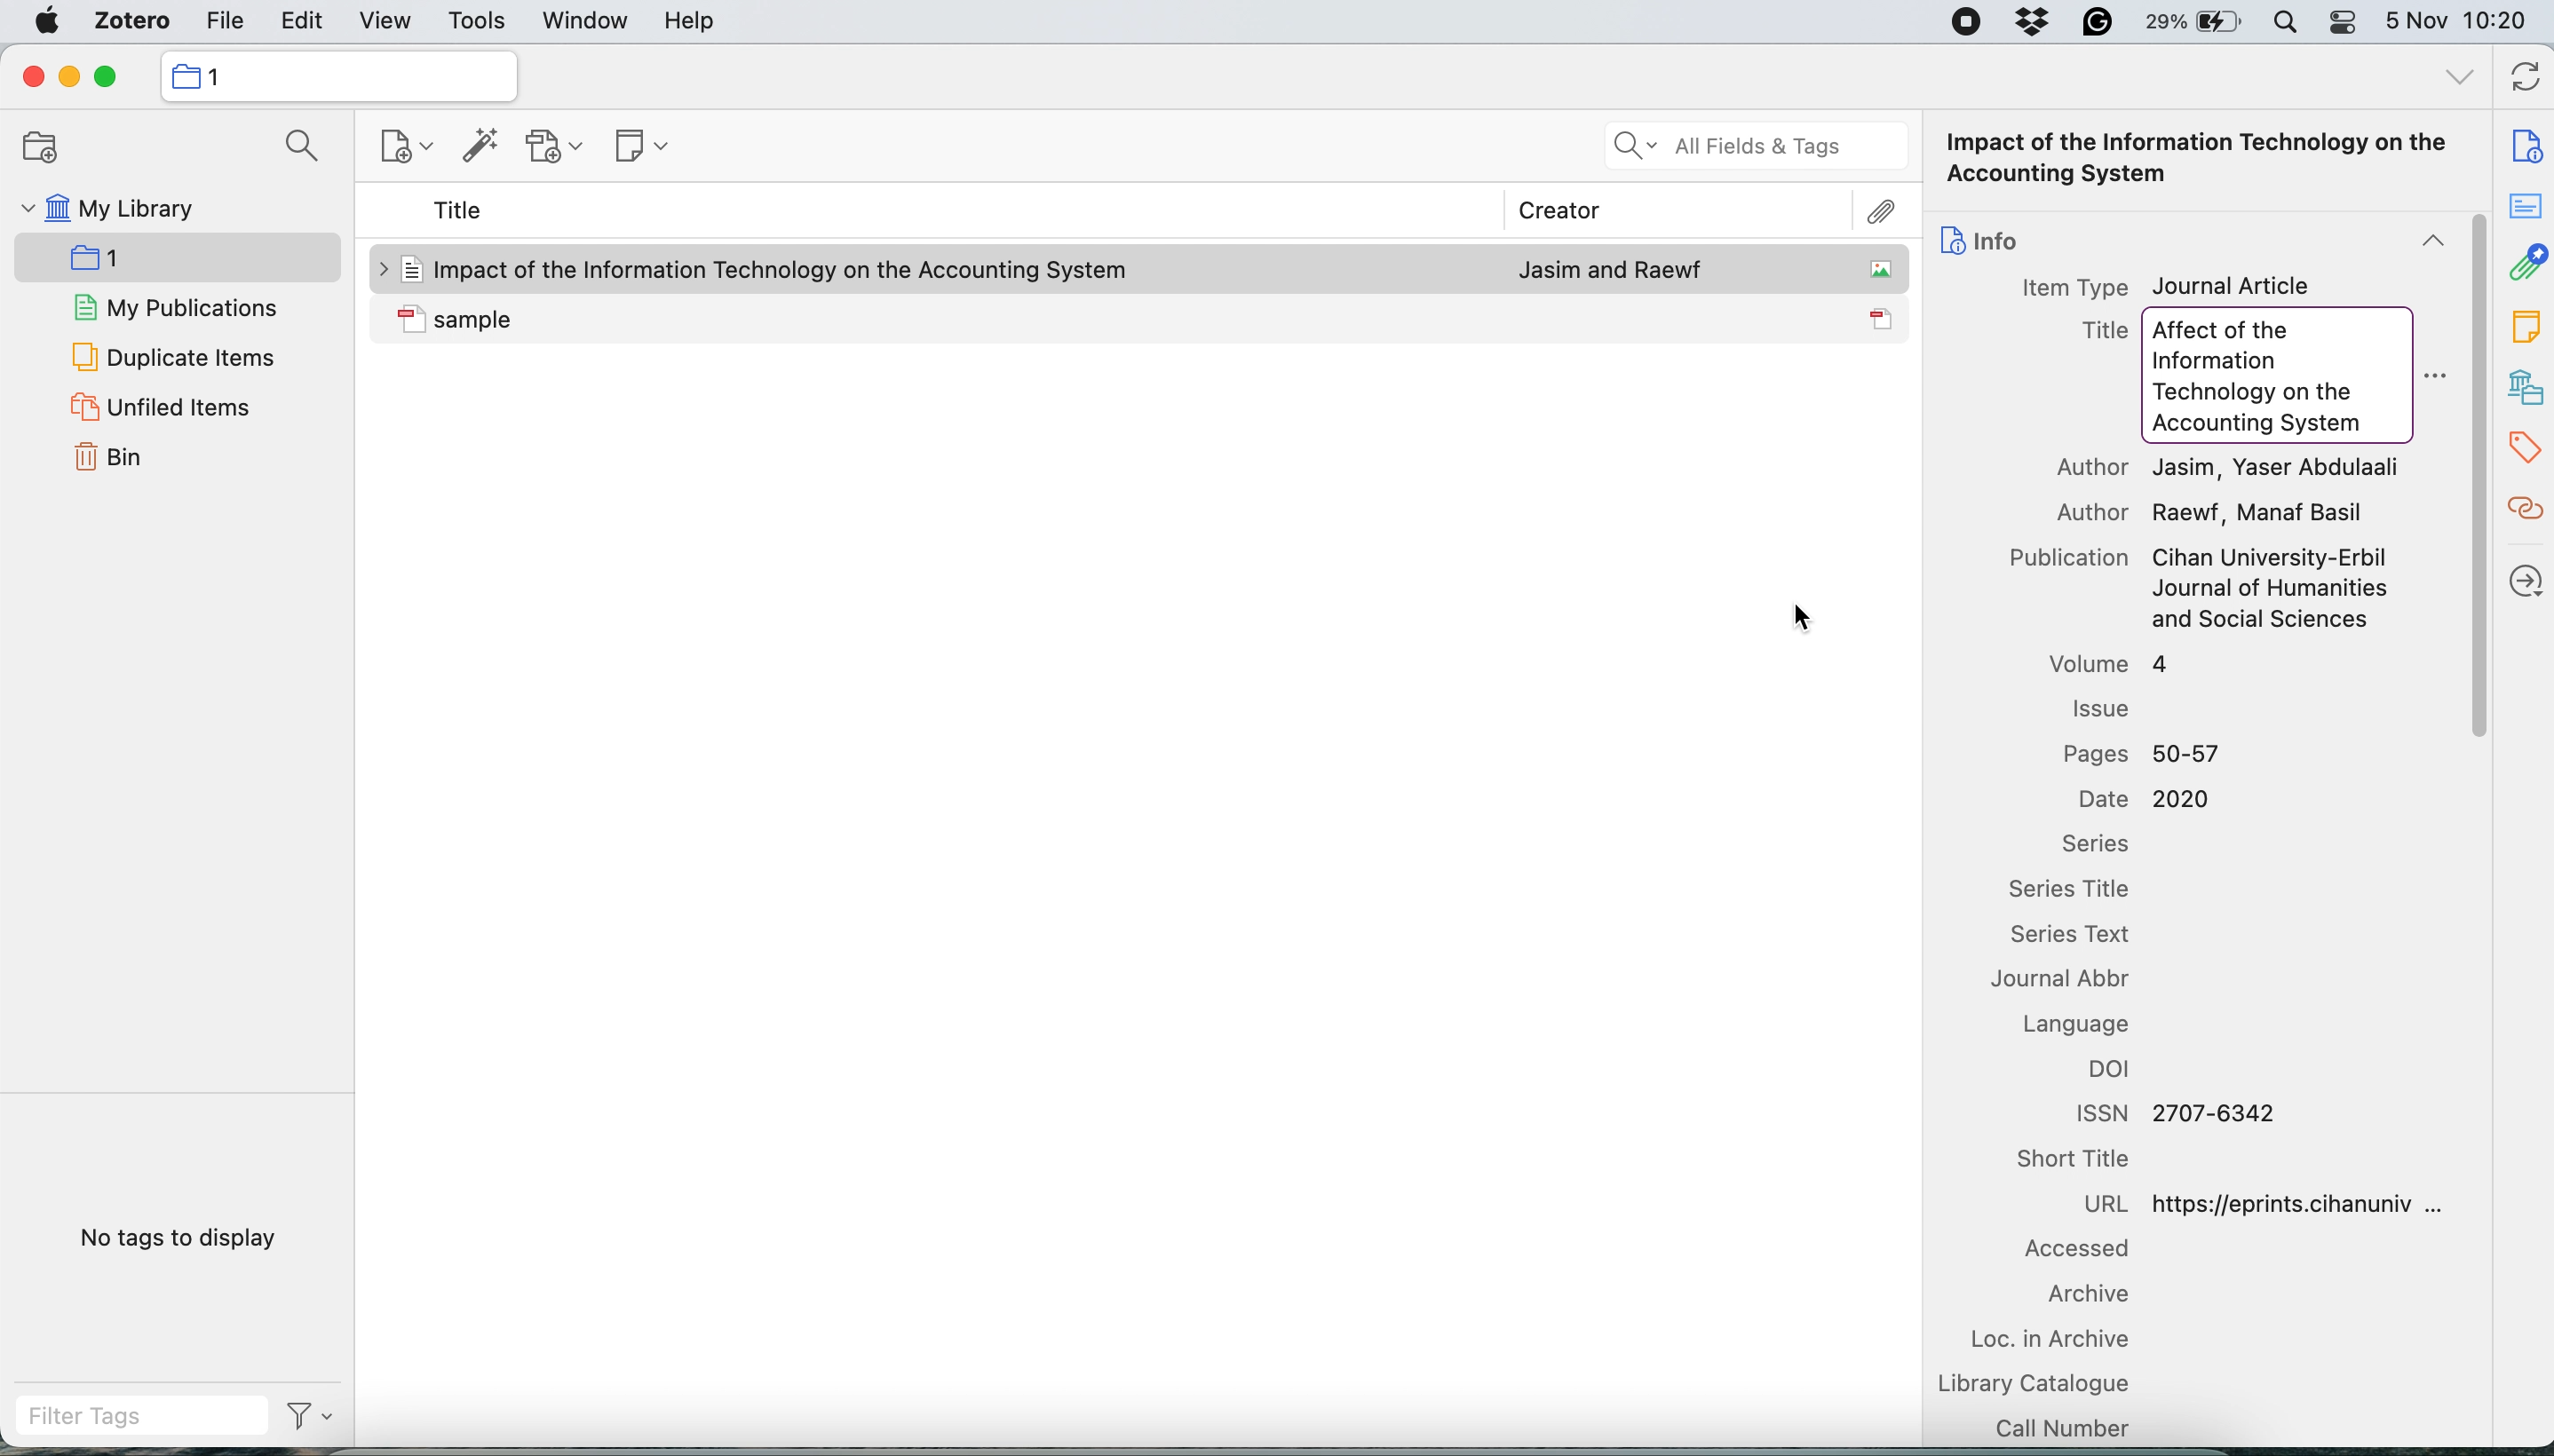 This screenshot has height=1456, width=2554. I want to click on my publications, so click(175, 307).